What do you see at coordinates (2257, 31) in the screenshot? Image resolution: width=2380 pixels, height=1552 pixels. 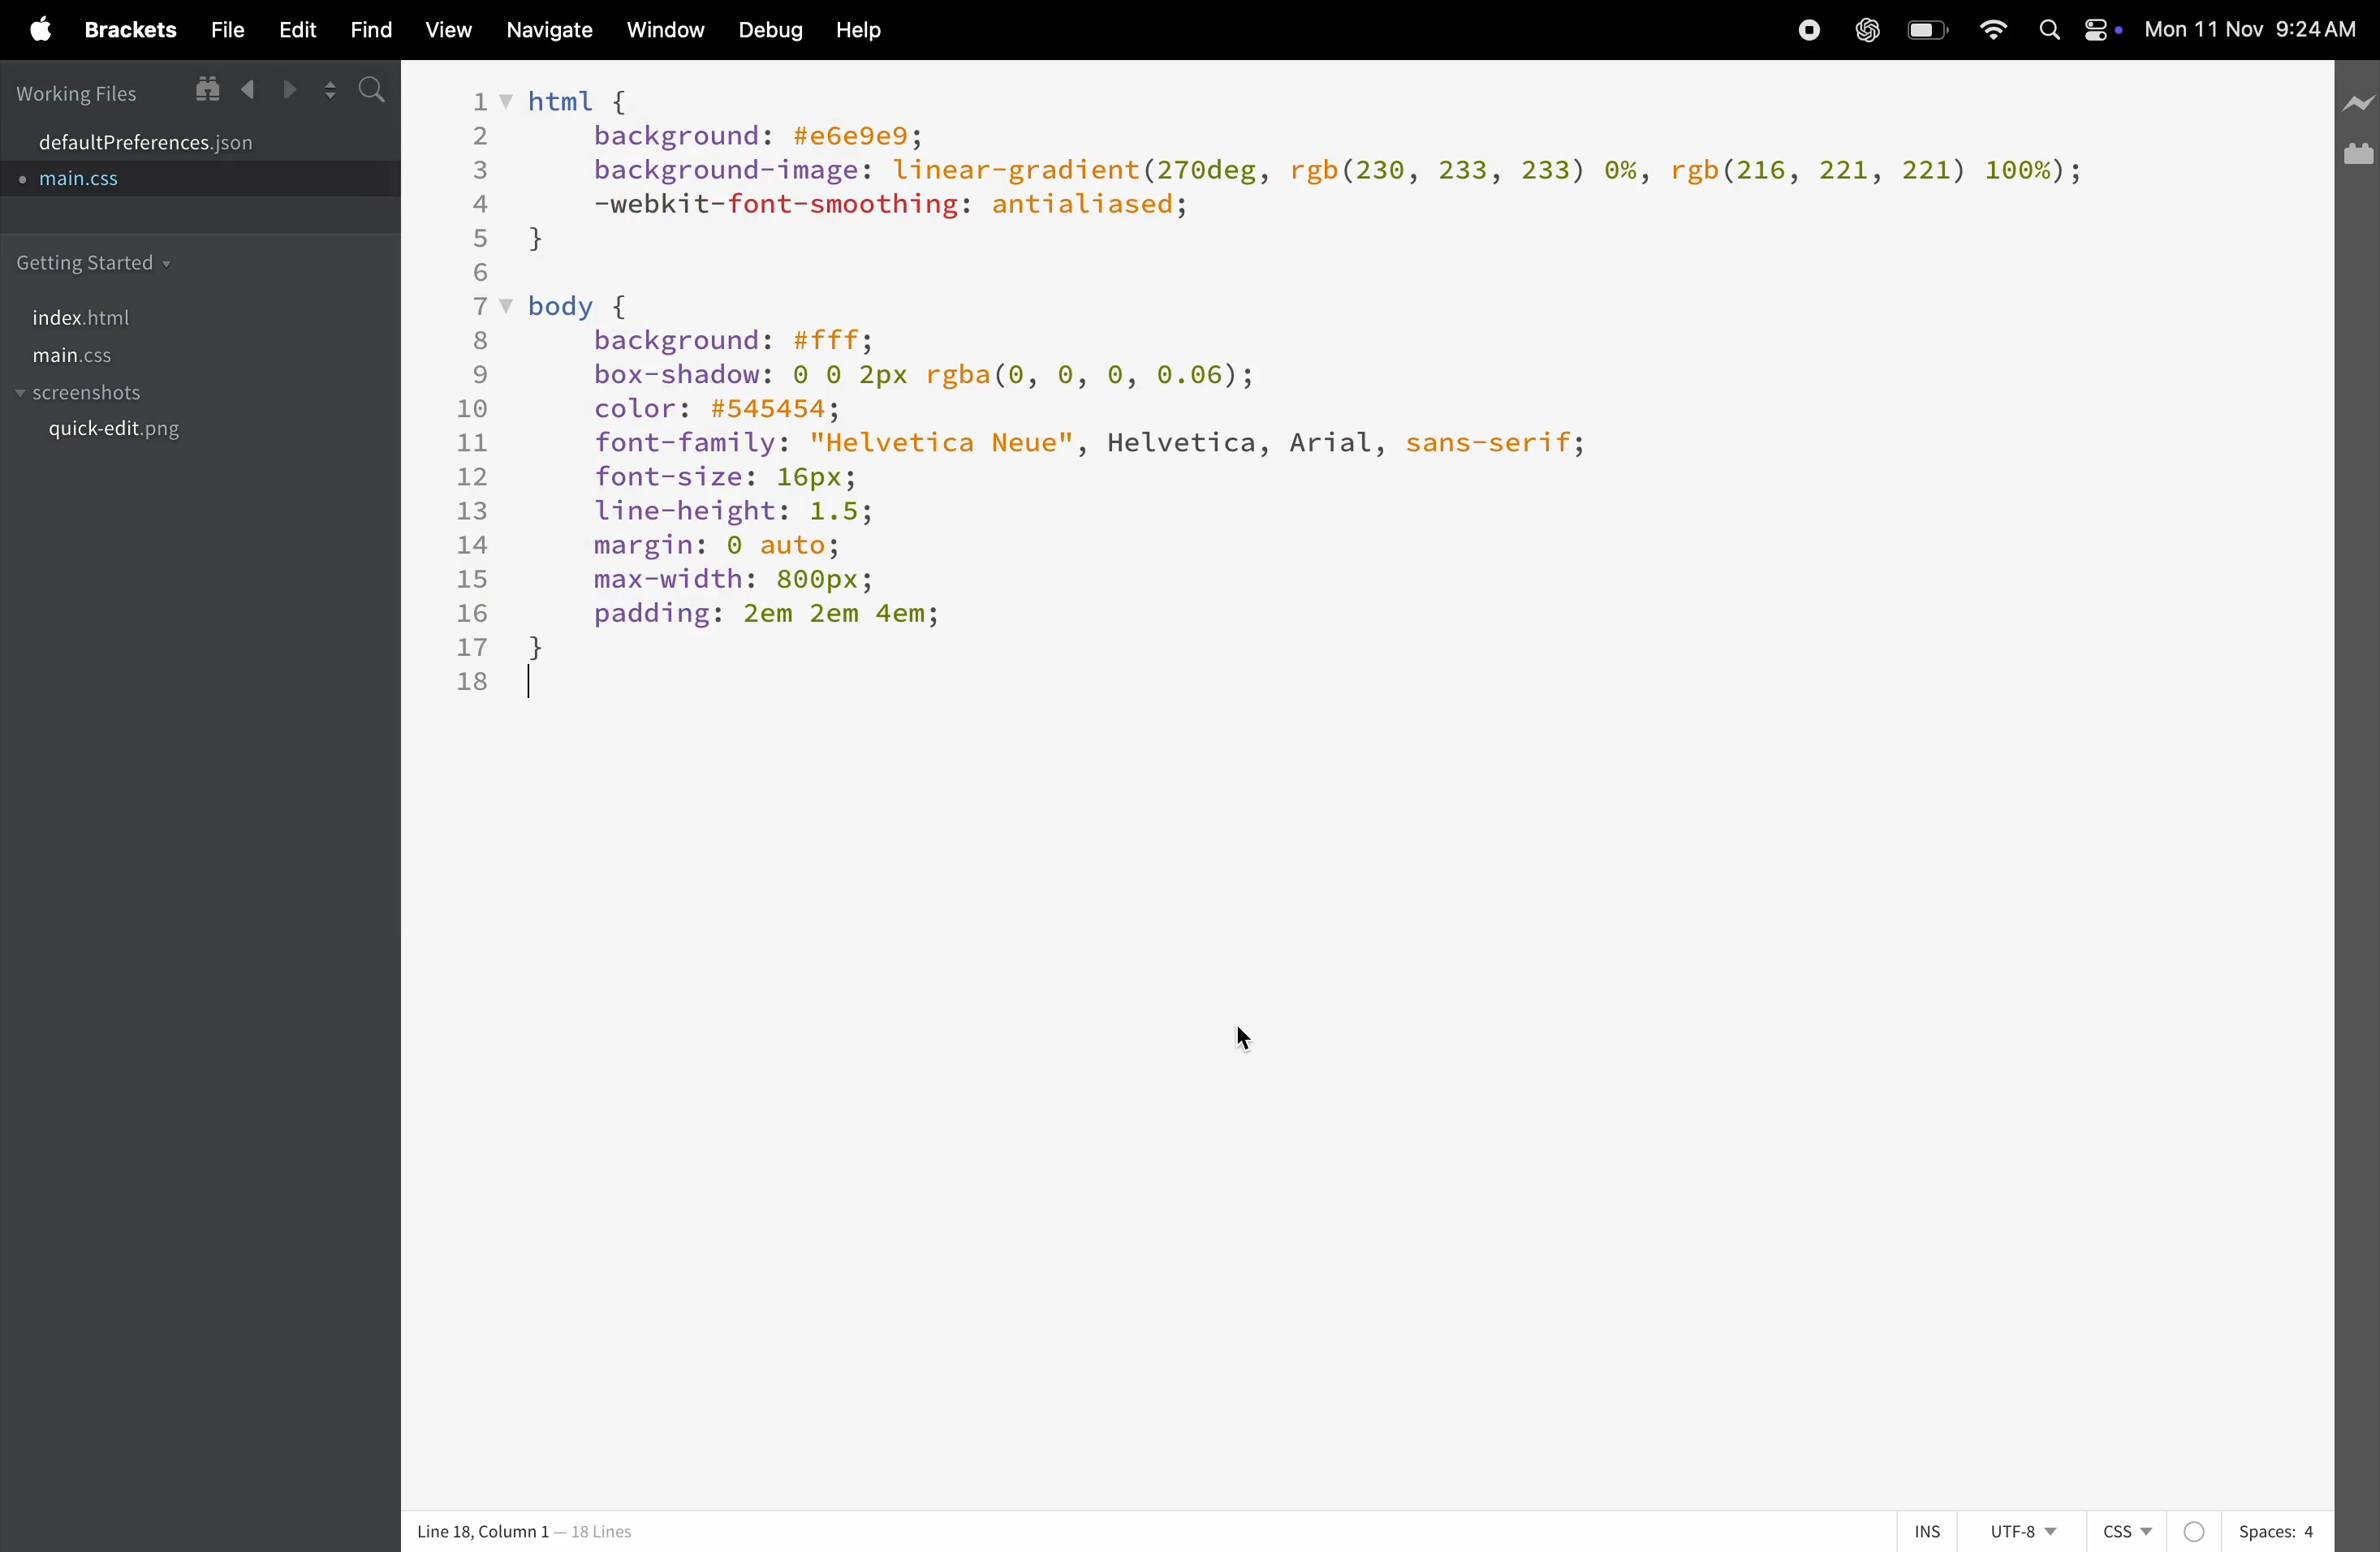 I see `time and date` at bounding box center [2257, 31].